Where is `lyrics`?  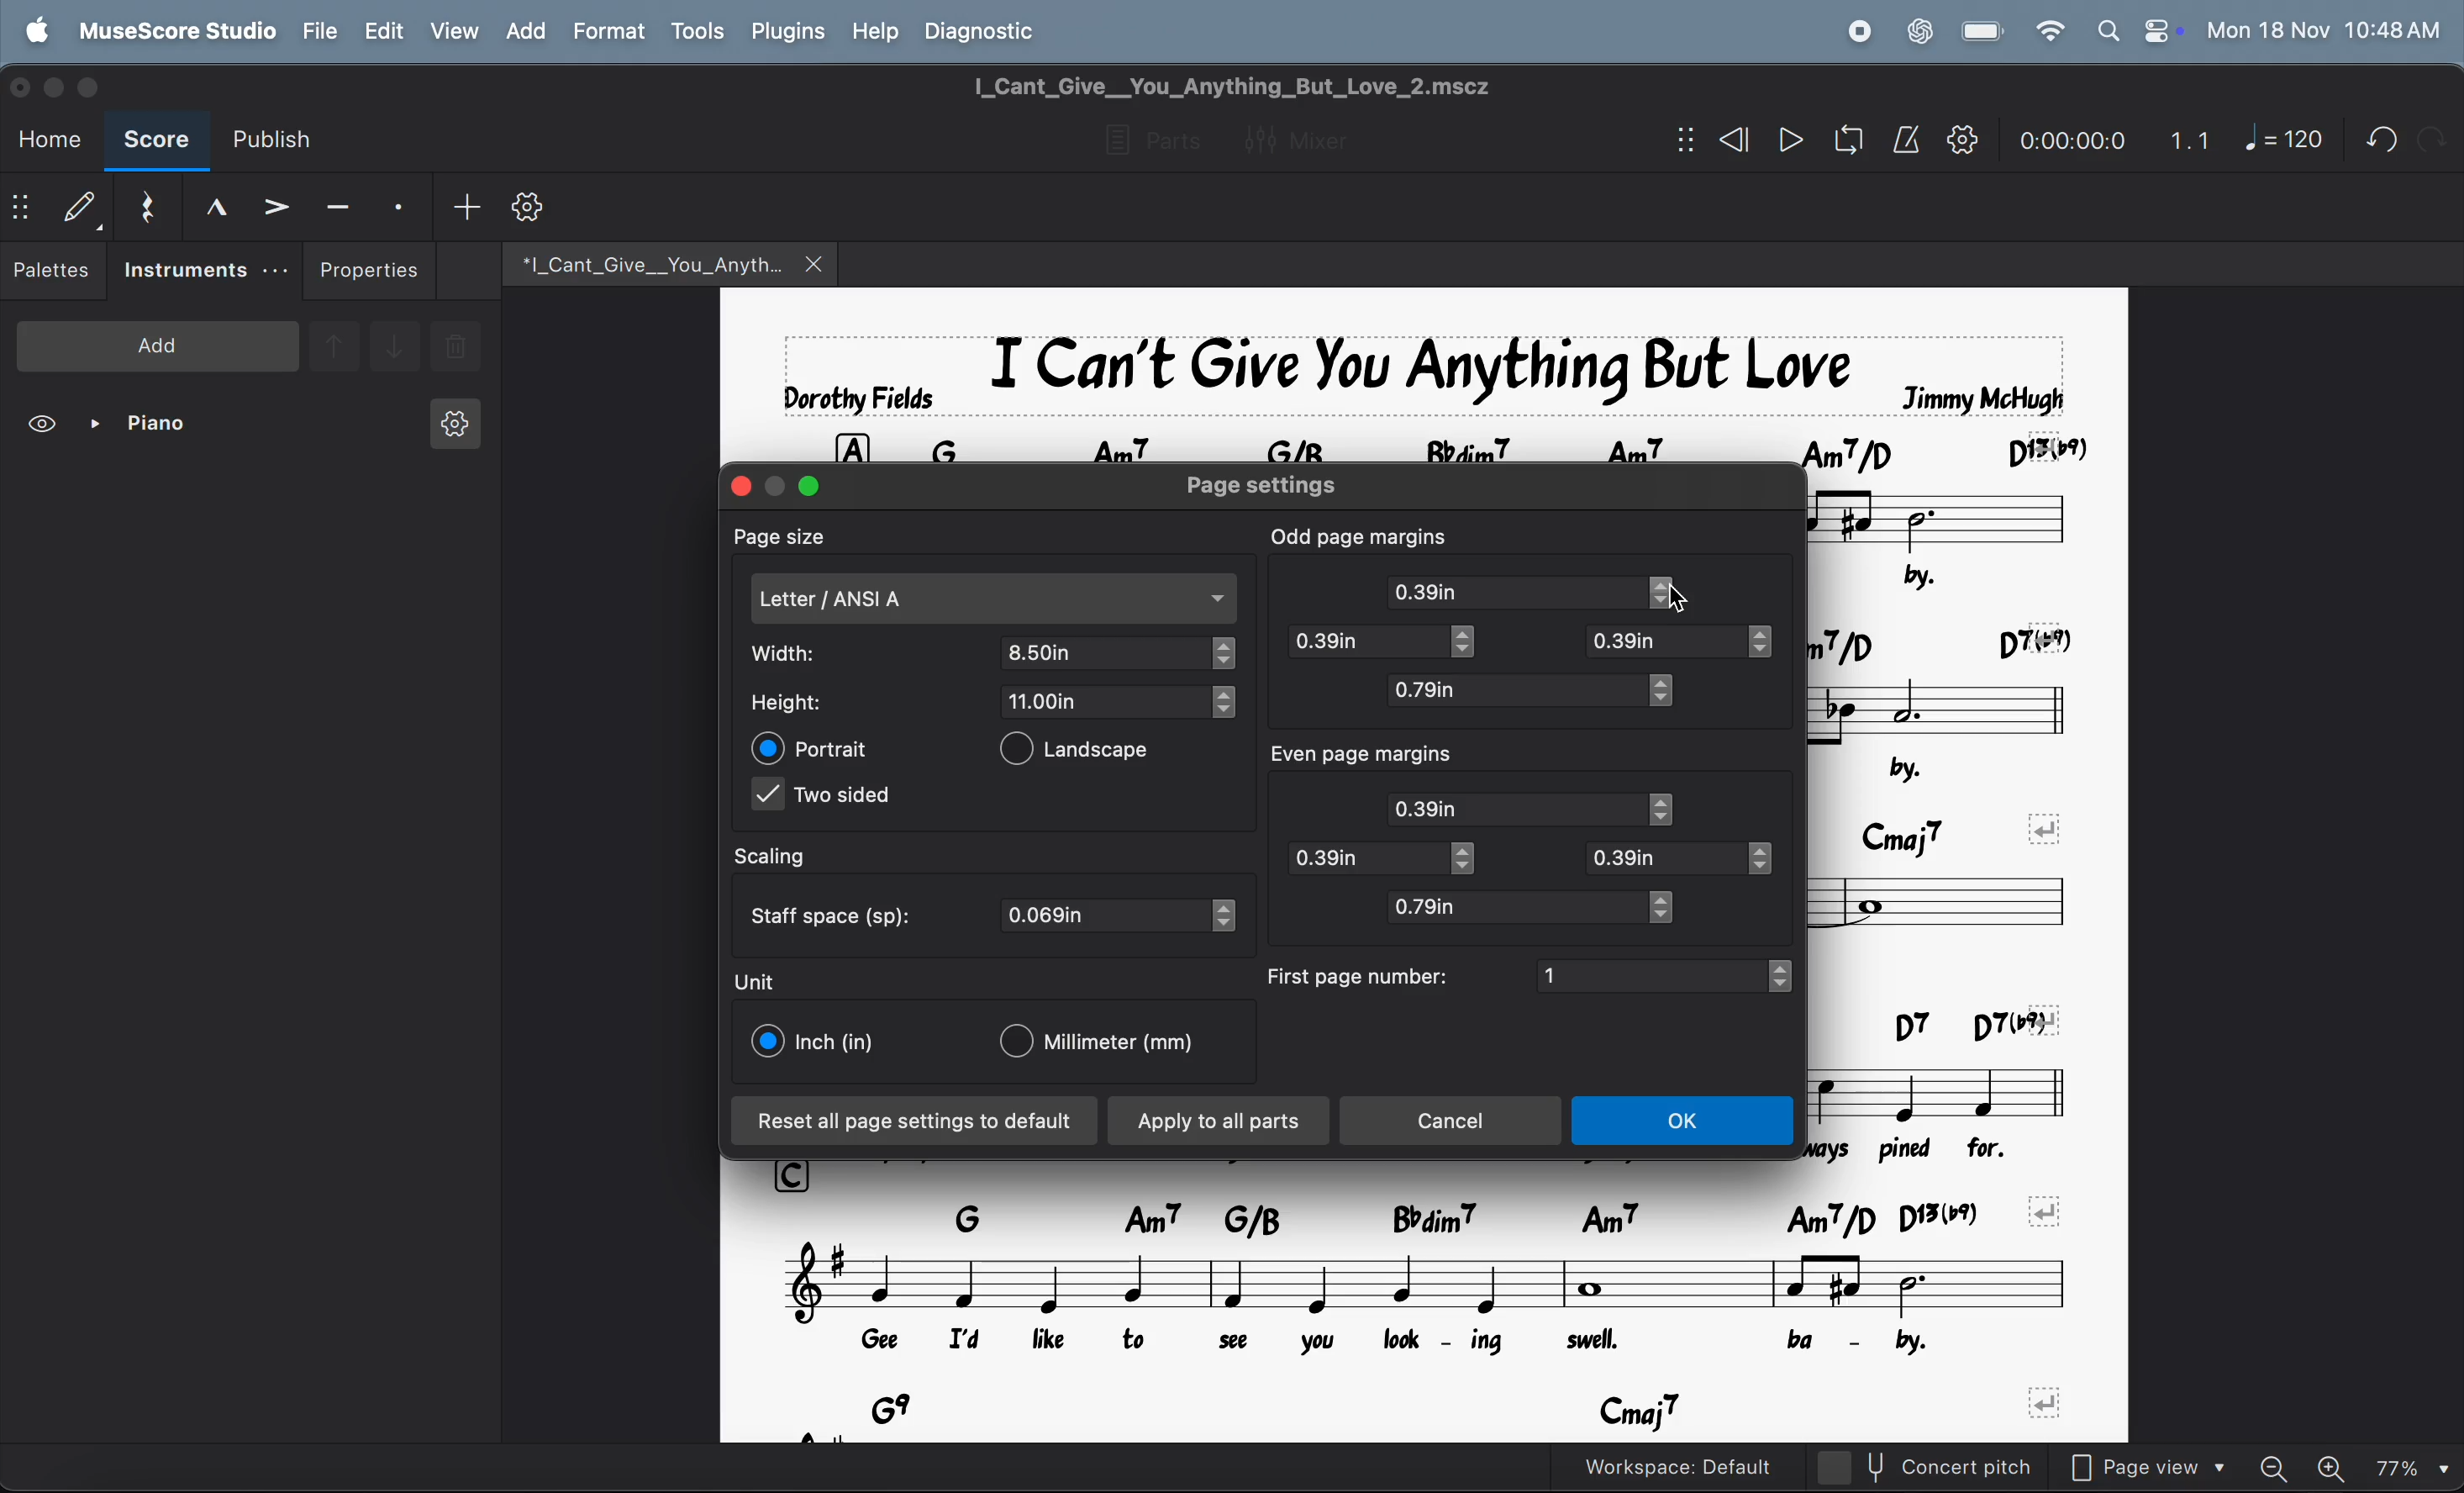
lyrics is located at coordinates (1936, 1150).